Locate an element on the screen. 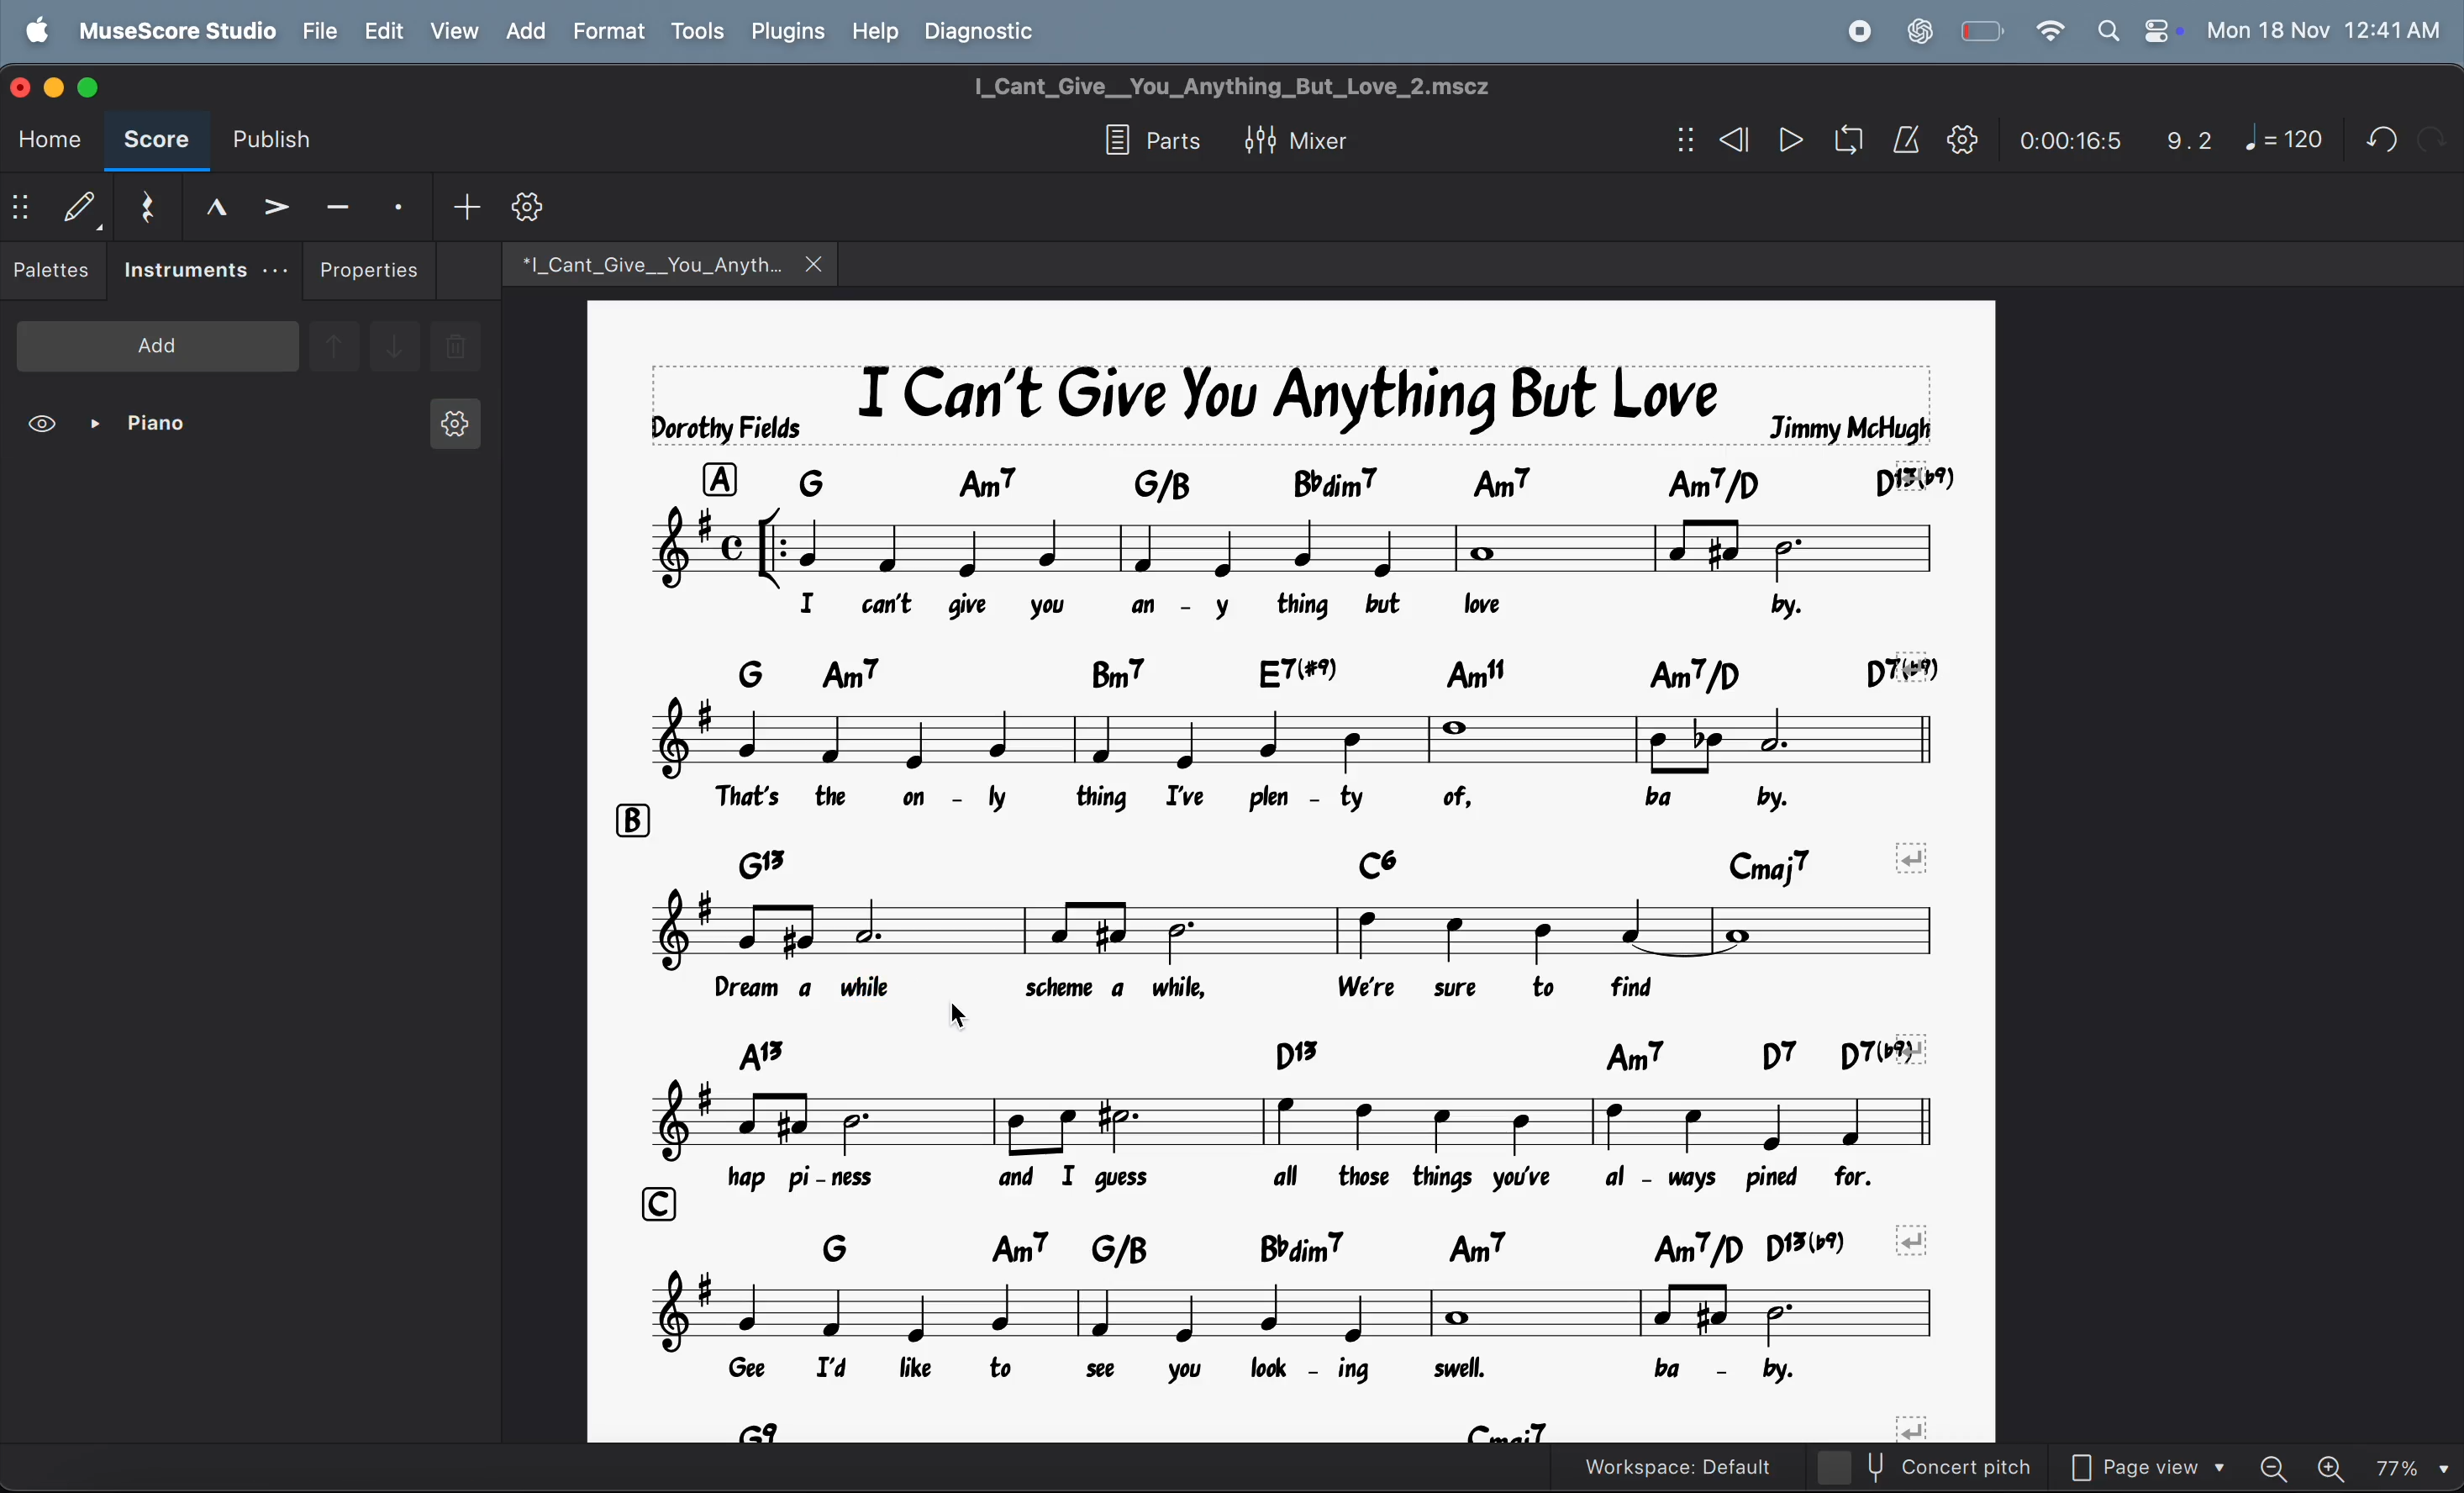 This screenshot has height=1493, width=2464. tools is located at coordinates (700, 31).